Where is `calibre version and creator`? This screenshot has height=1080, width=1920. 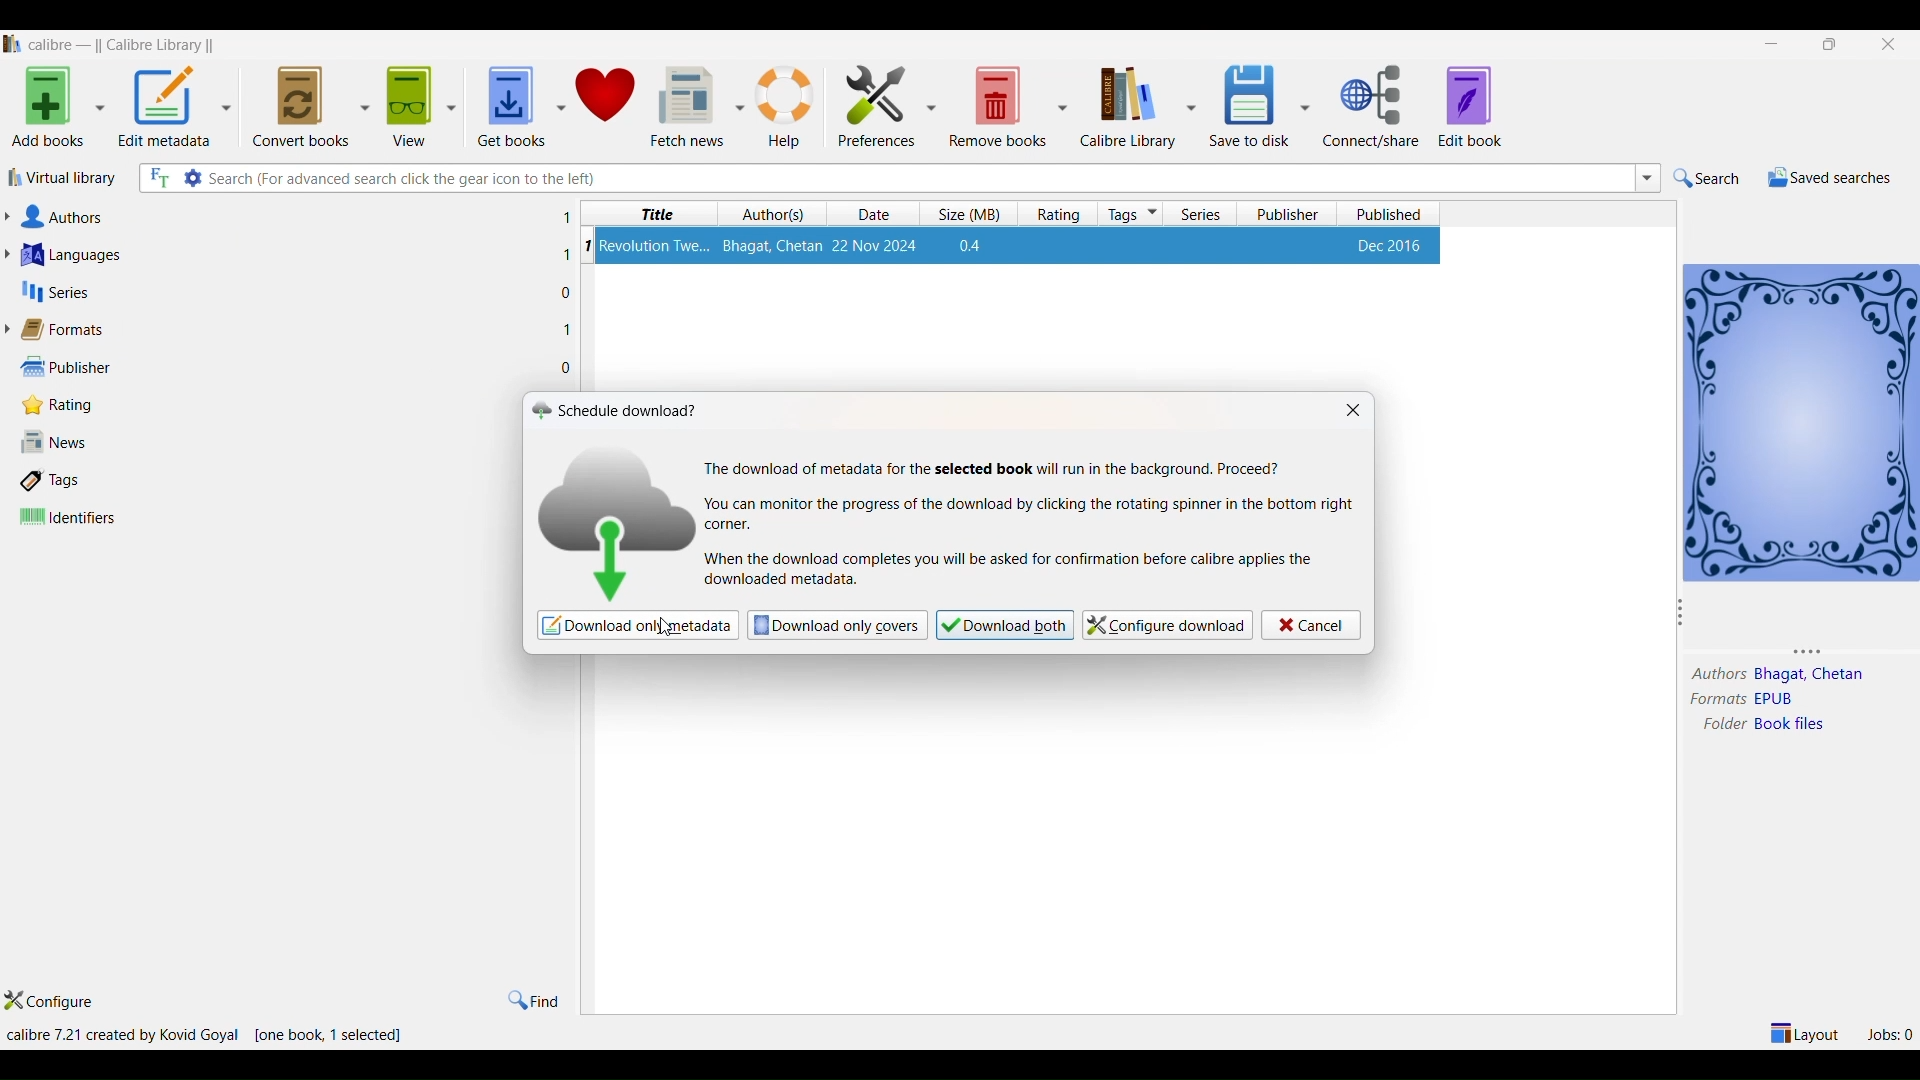 calibre version and creator is located at coordinates (121, 1033).